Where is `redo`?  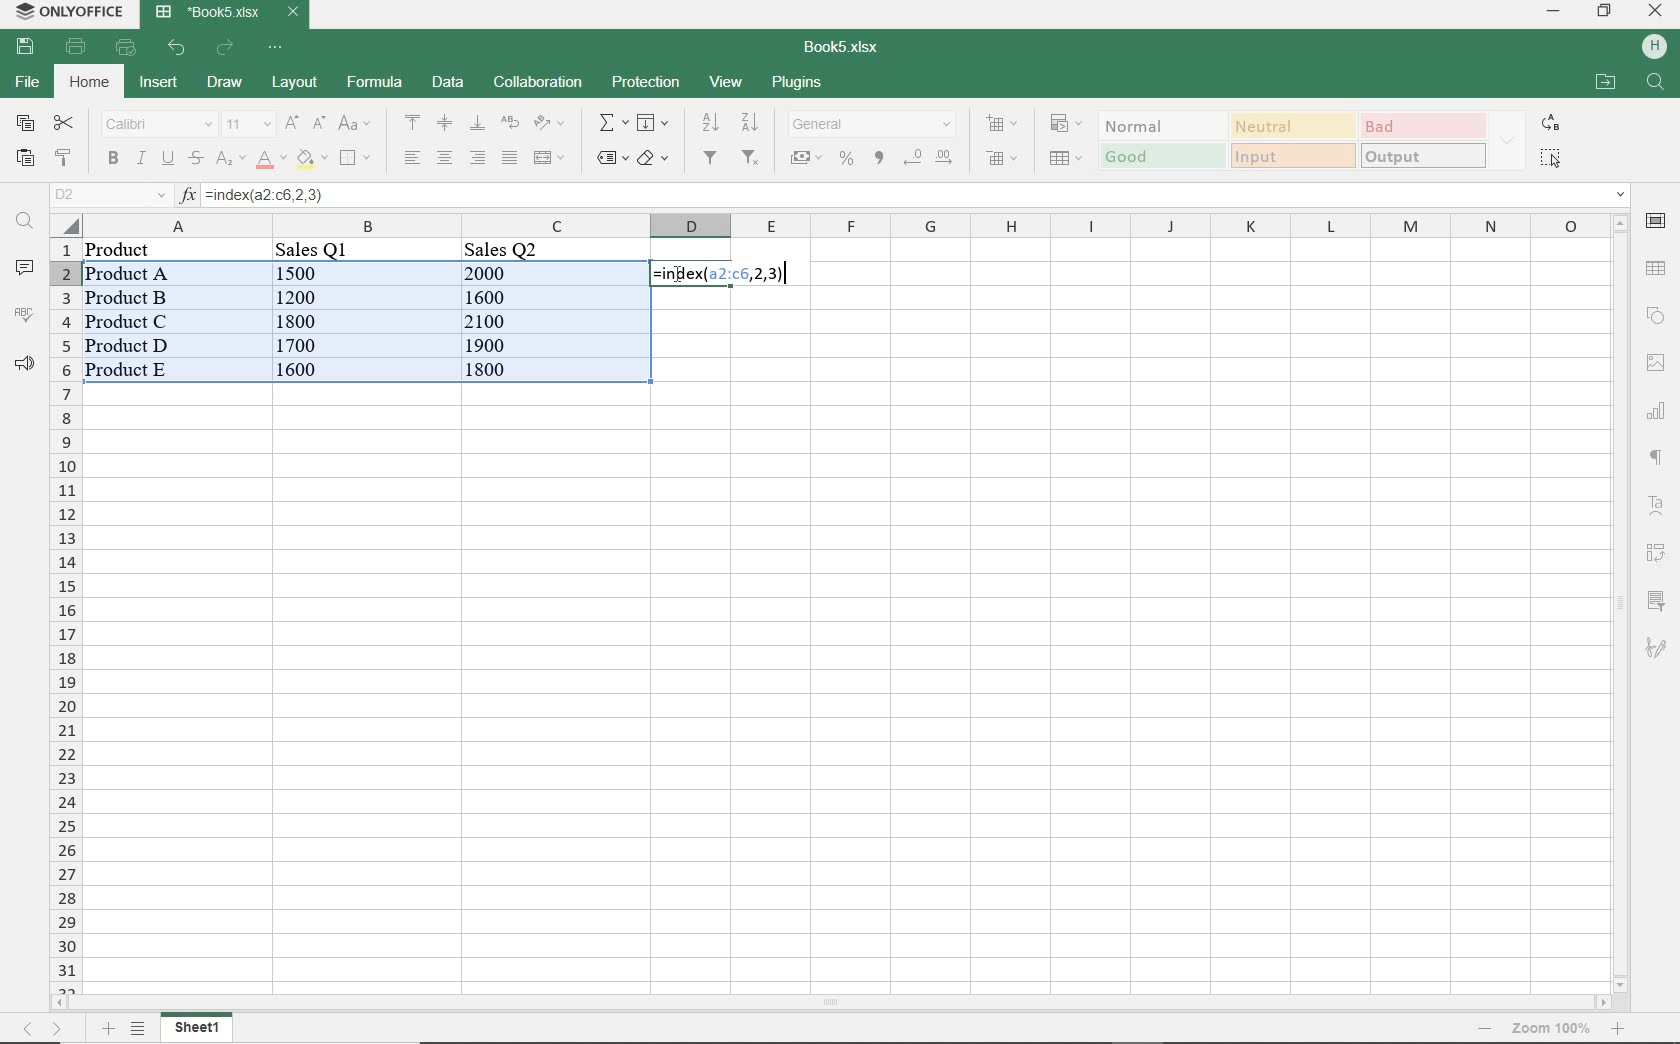
redo is located at coordinates (227, 47).